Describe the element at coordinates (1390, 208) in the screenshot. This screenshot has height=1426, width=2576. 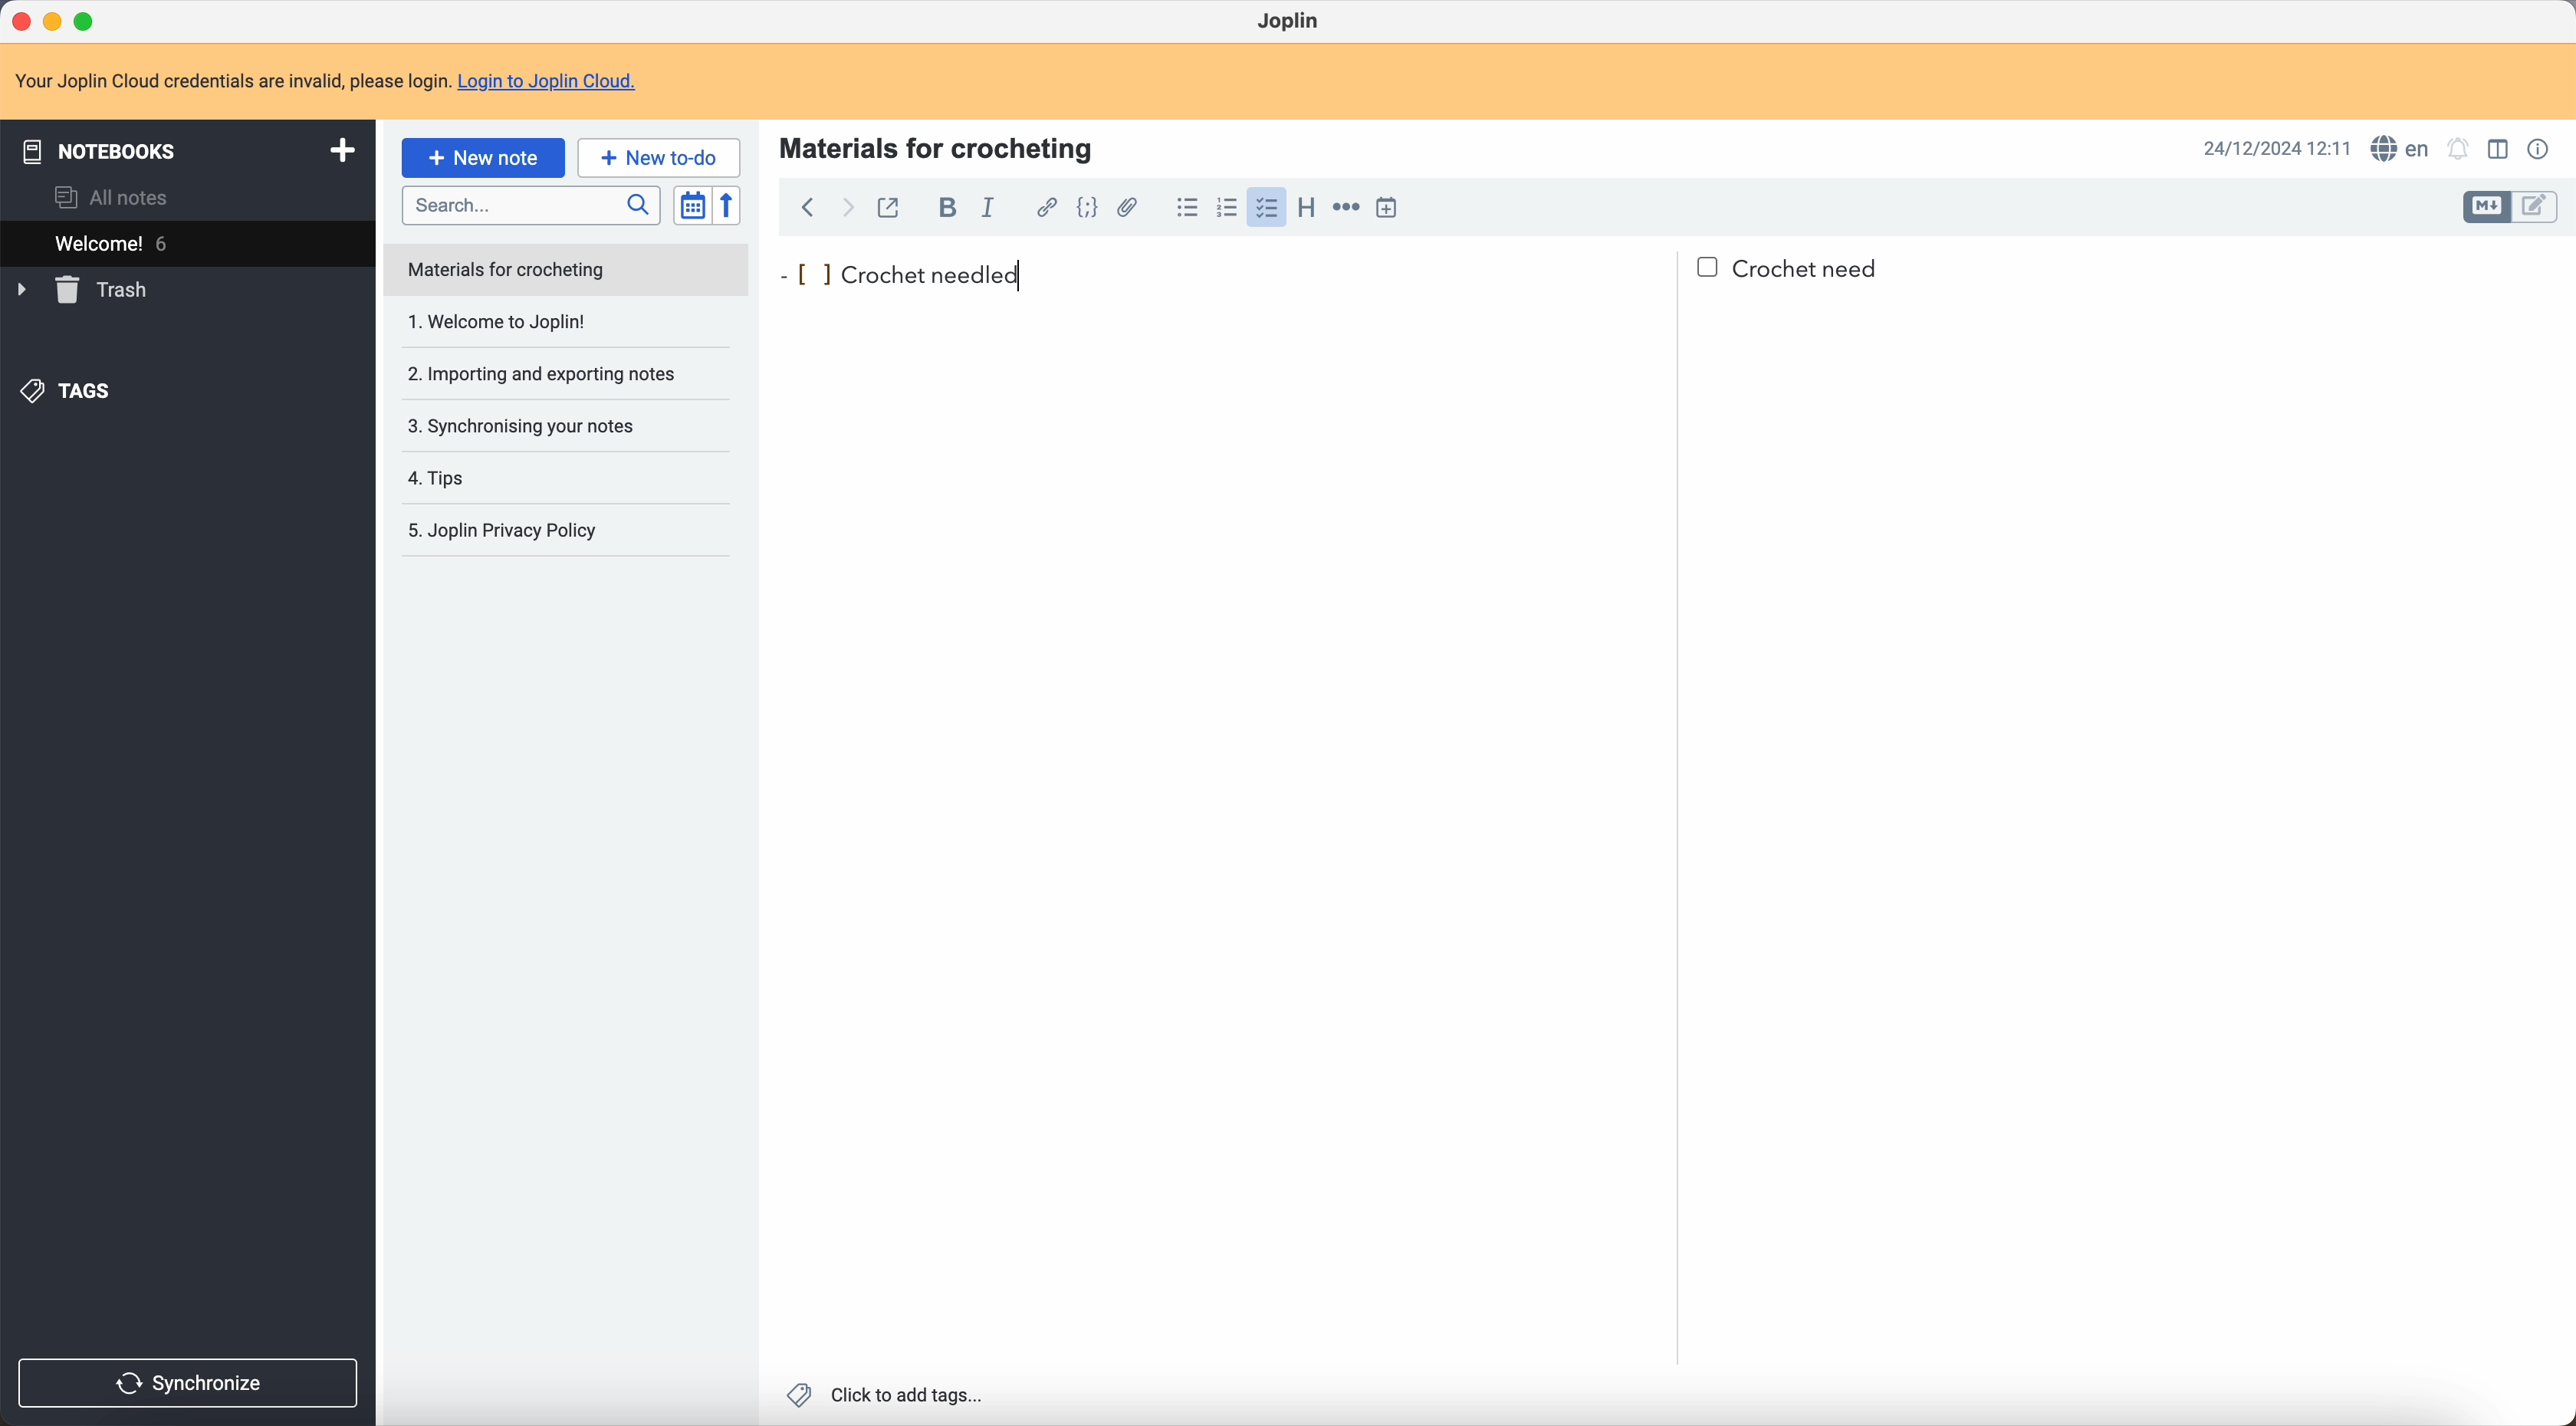
I see `insert time` at that location.